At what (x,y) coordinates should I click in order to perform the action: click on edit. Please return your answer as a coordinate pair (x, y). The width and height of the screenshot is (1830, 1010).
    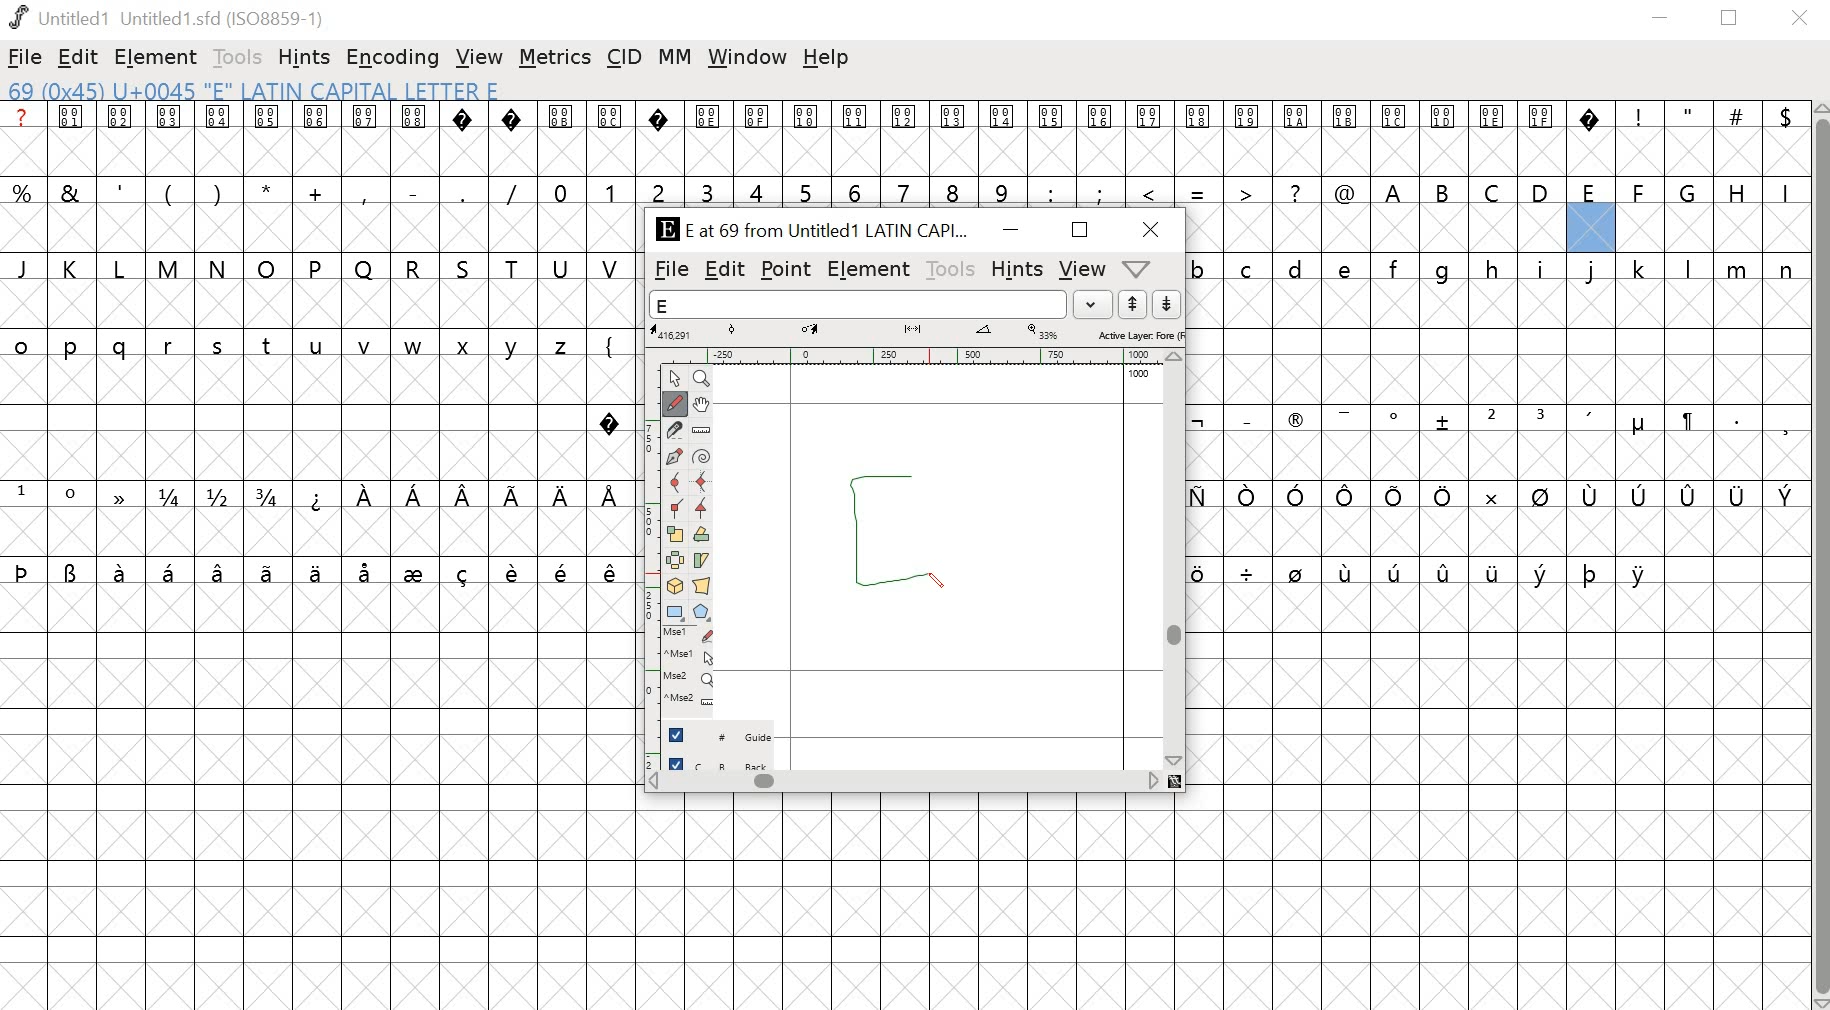
    Looking at the image, I should click on (79, 57).